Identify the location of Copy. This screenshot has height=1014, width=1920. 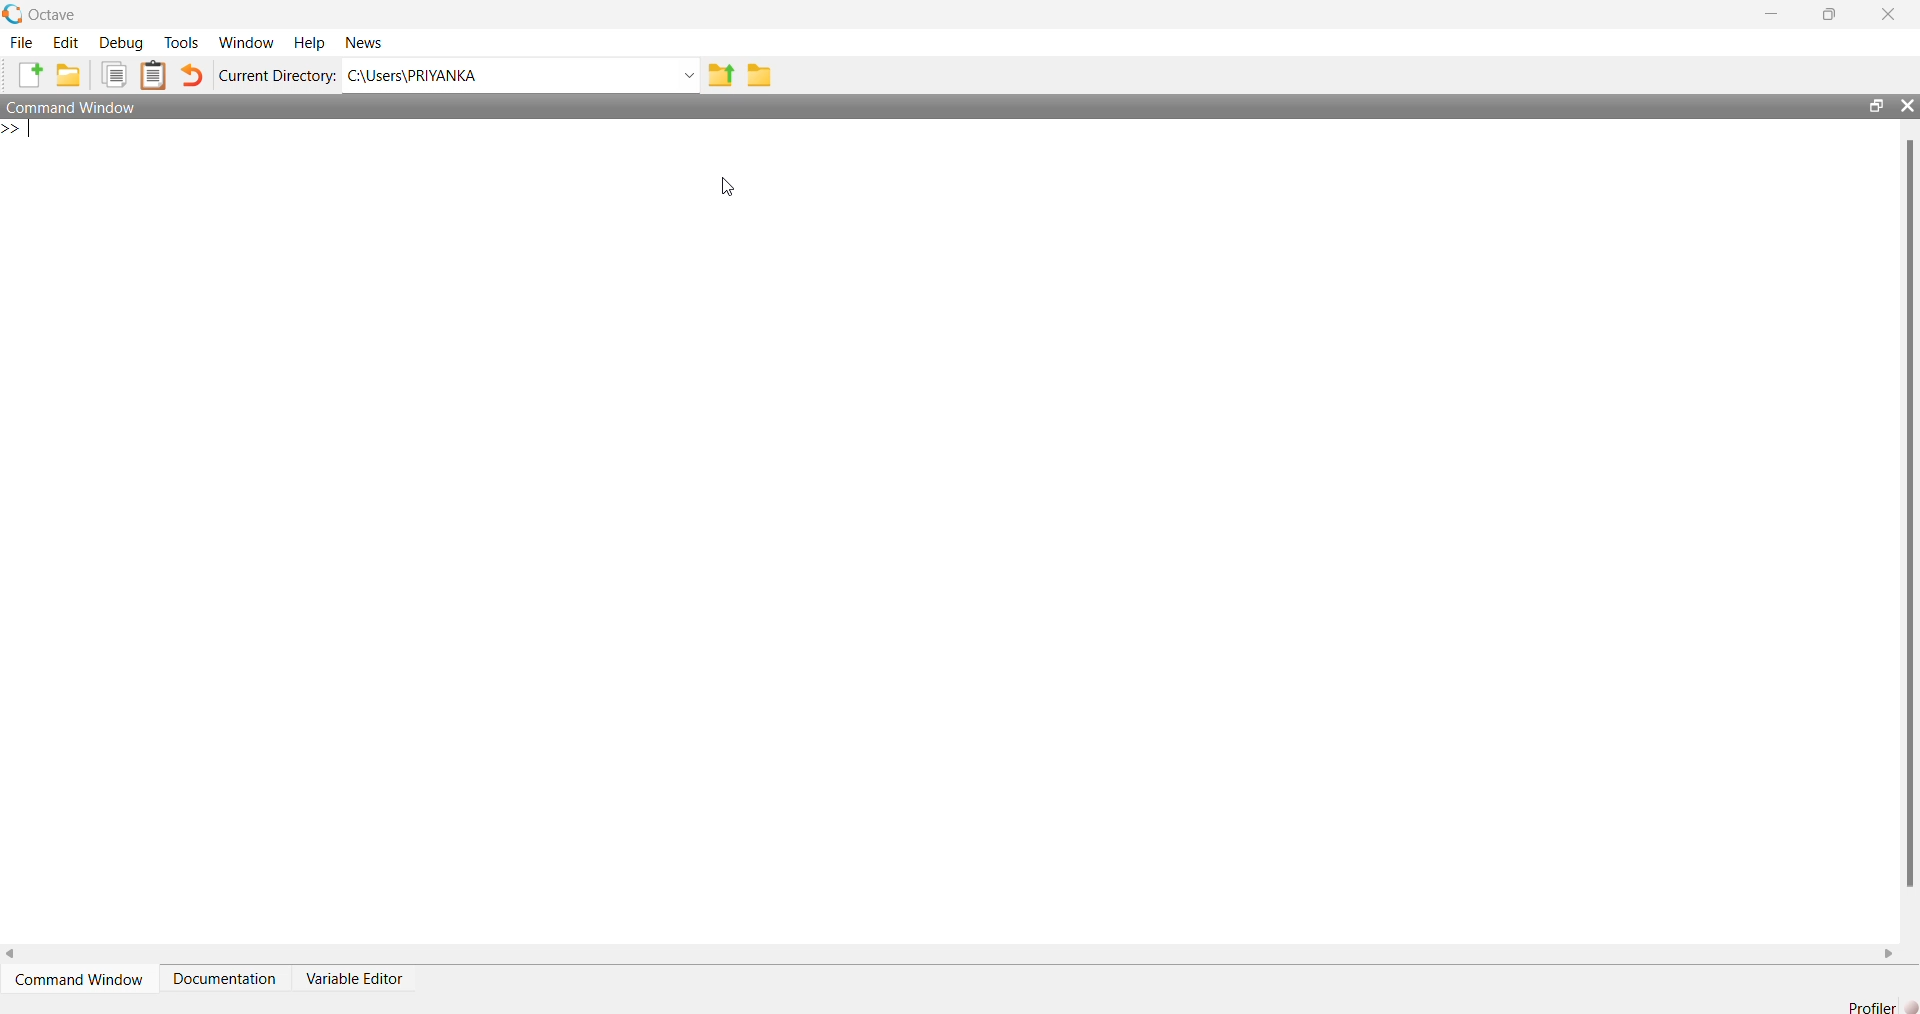
(113, 75).